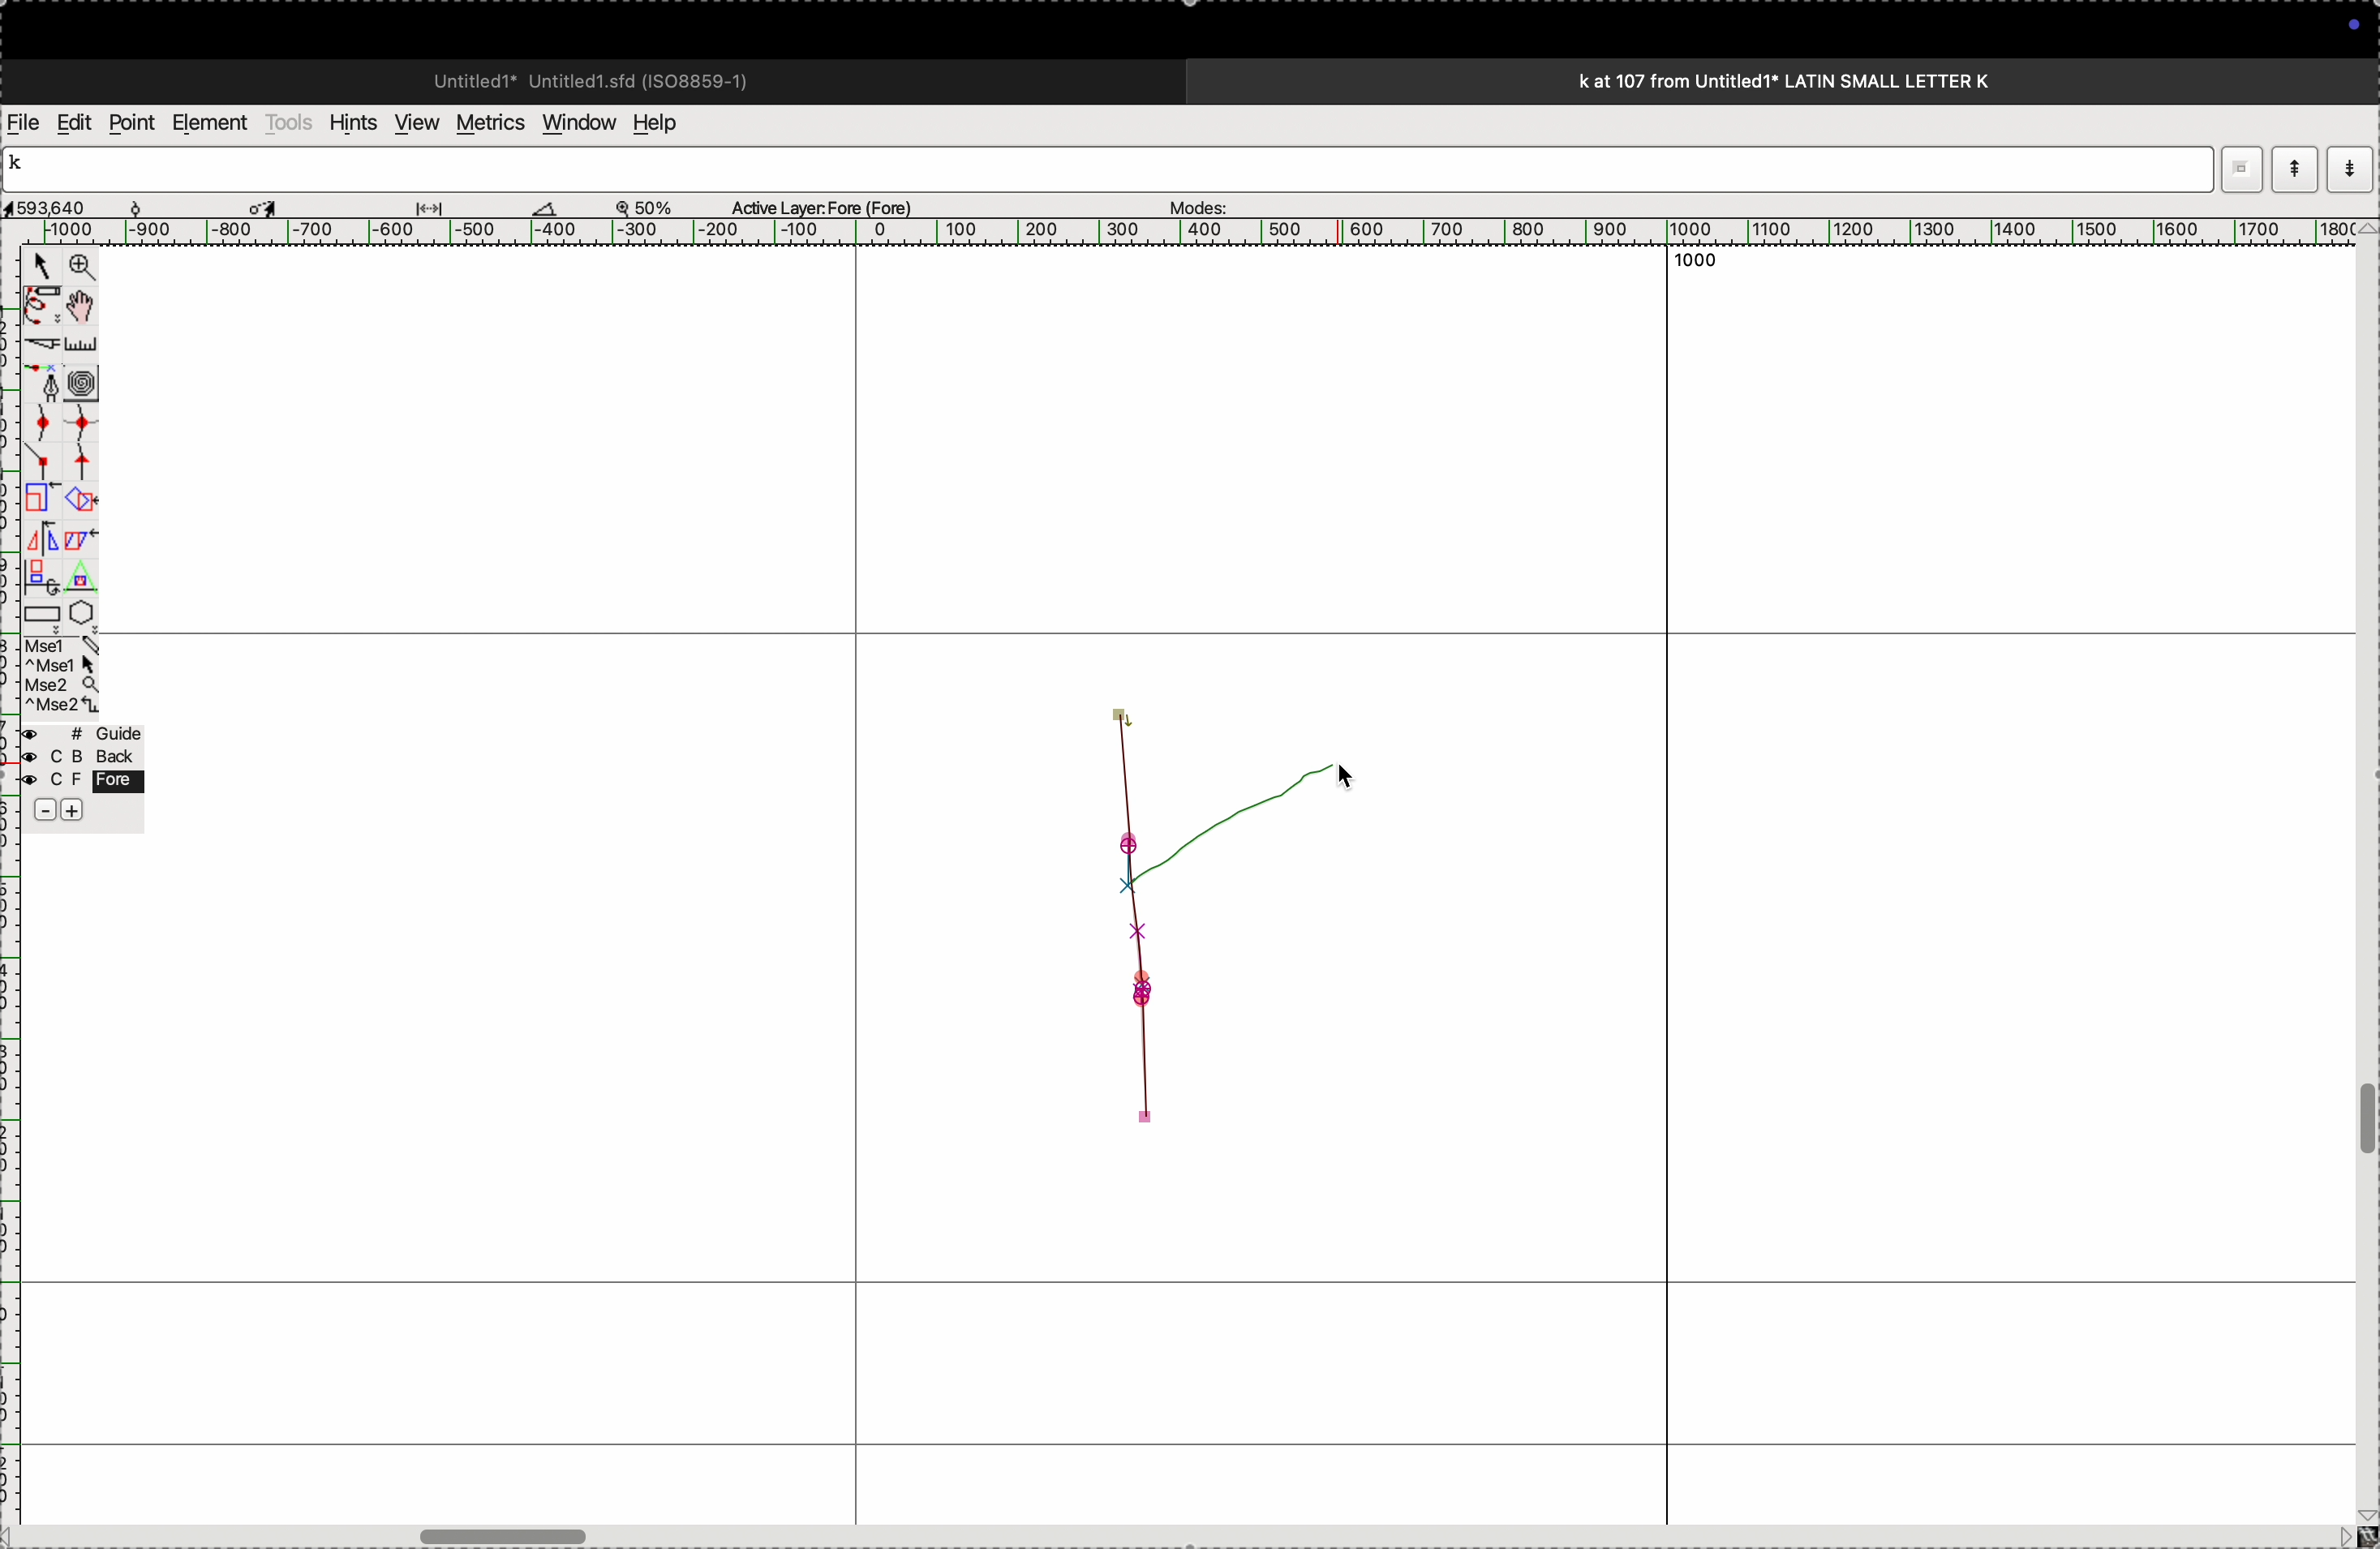 Image resolution: width=2380 pixels, height=1549 pixels. What do you see at coordinates (1838, 80) in the screenshot?
I see `title` at bounding box center [1838, 80].